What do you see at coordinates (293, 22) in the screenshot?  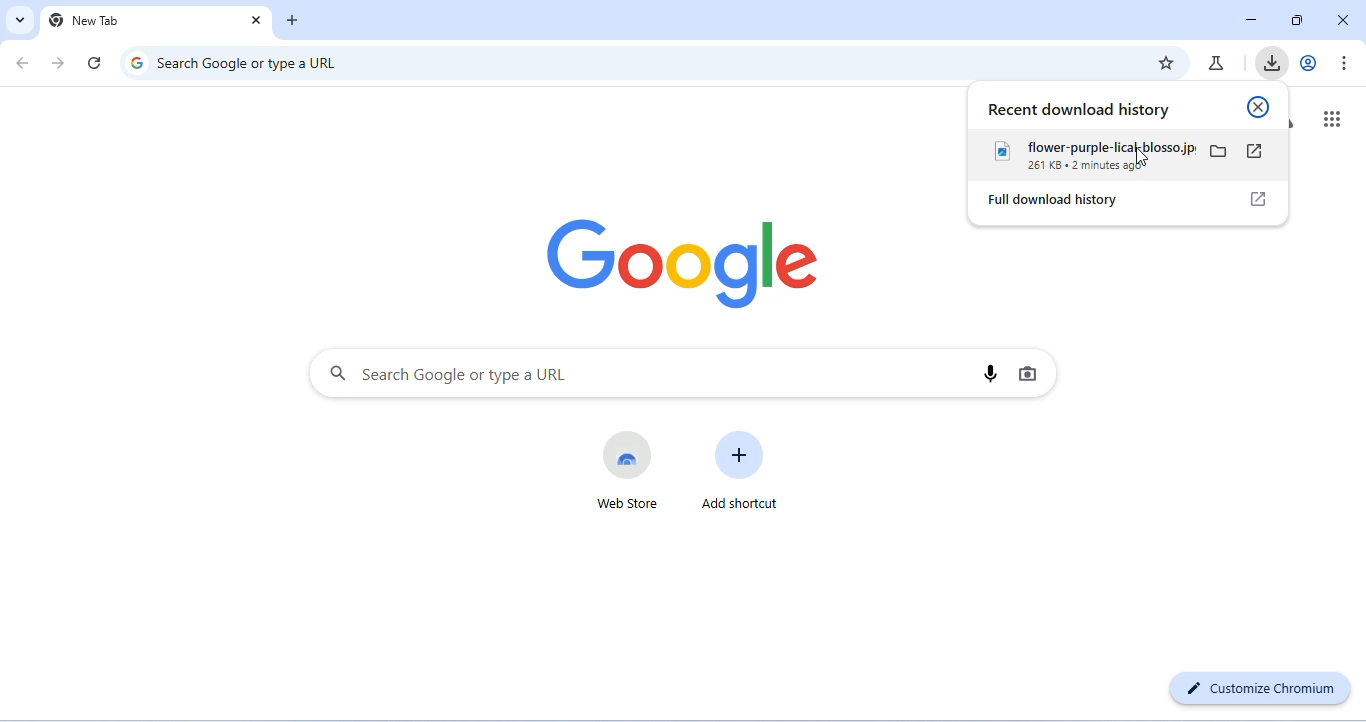 I see `add new tab` at bounding box center [293, 22].